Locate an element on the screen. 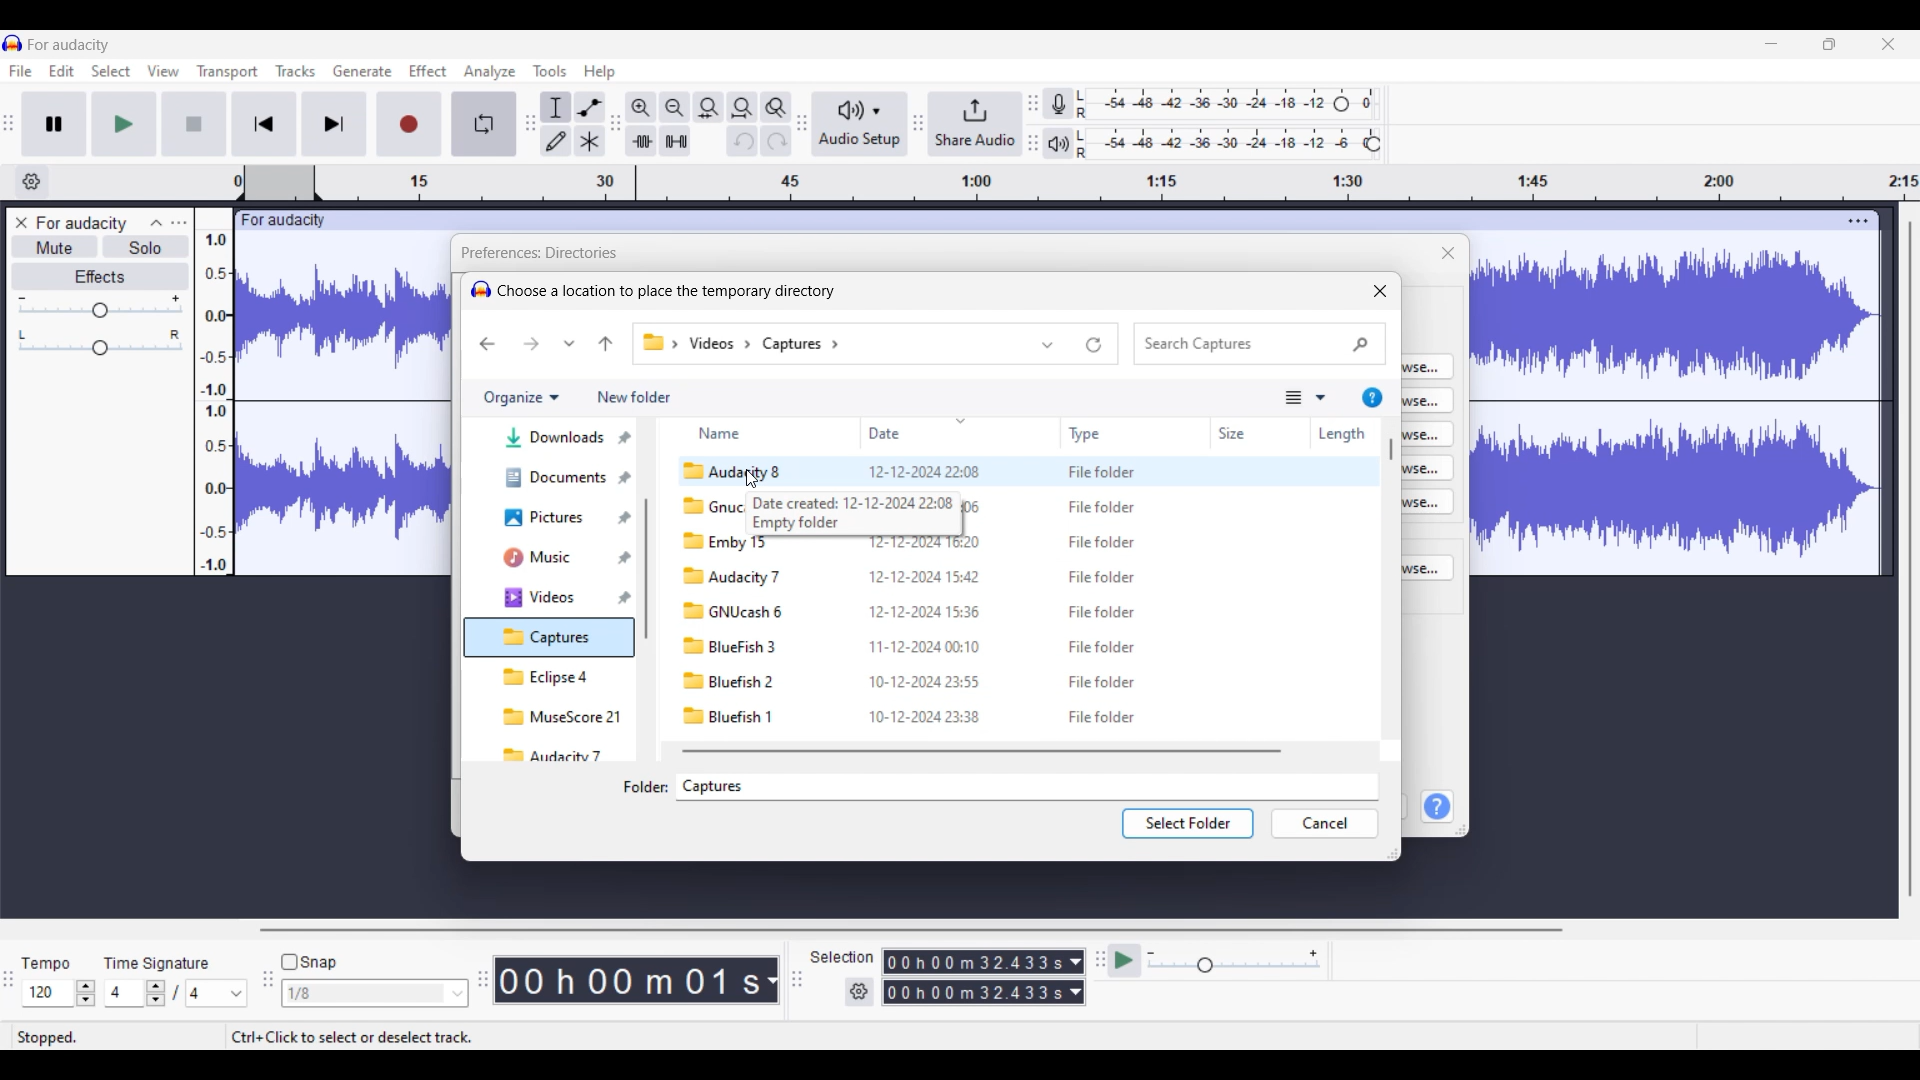 The width and height of the screenshot is (1920, 1080). Playback meter is located at coordinates (1058, 145).